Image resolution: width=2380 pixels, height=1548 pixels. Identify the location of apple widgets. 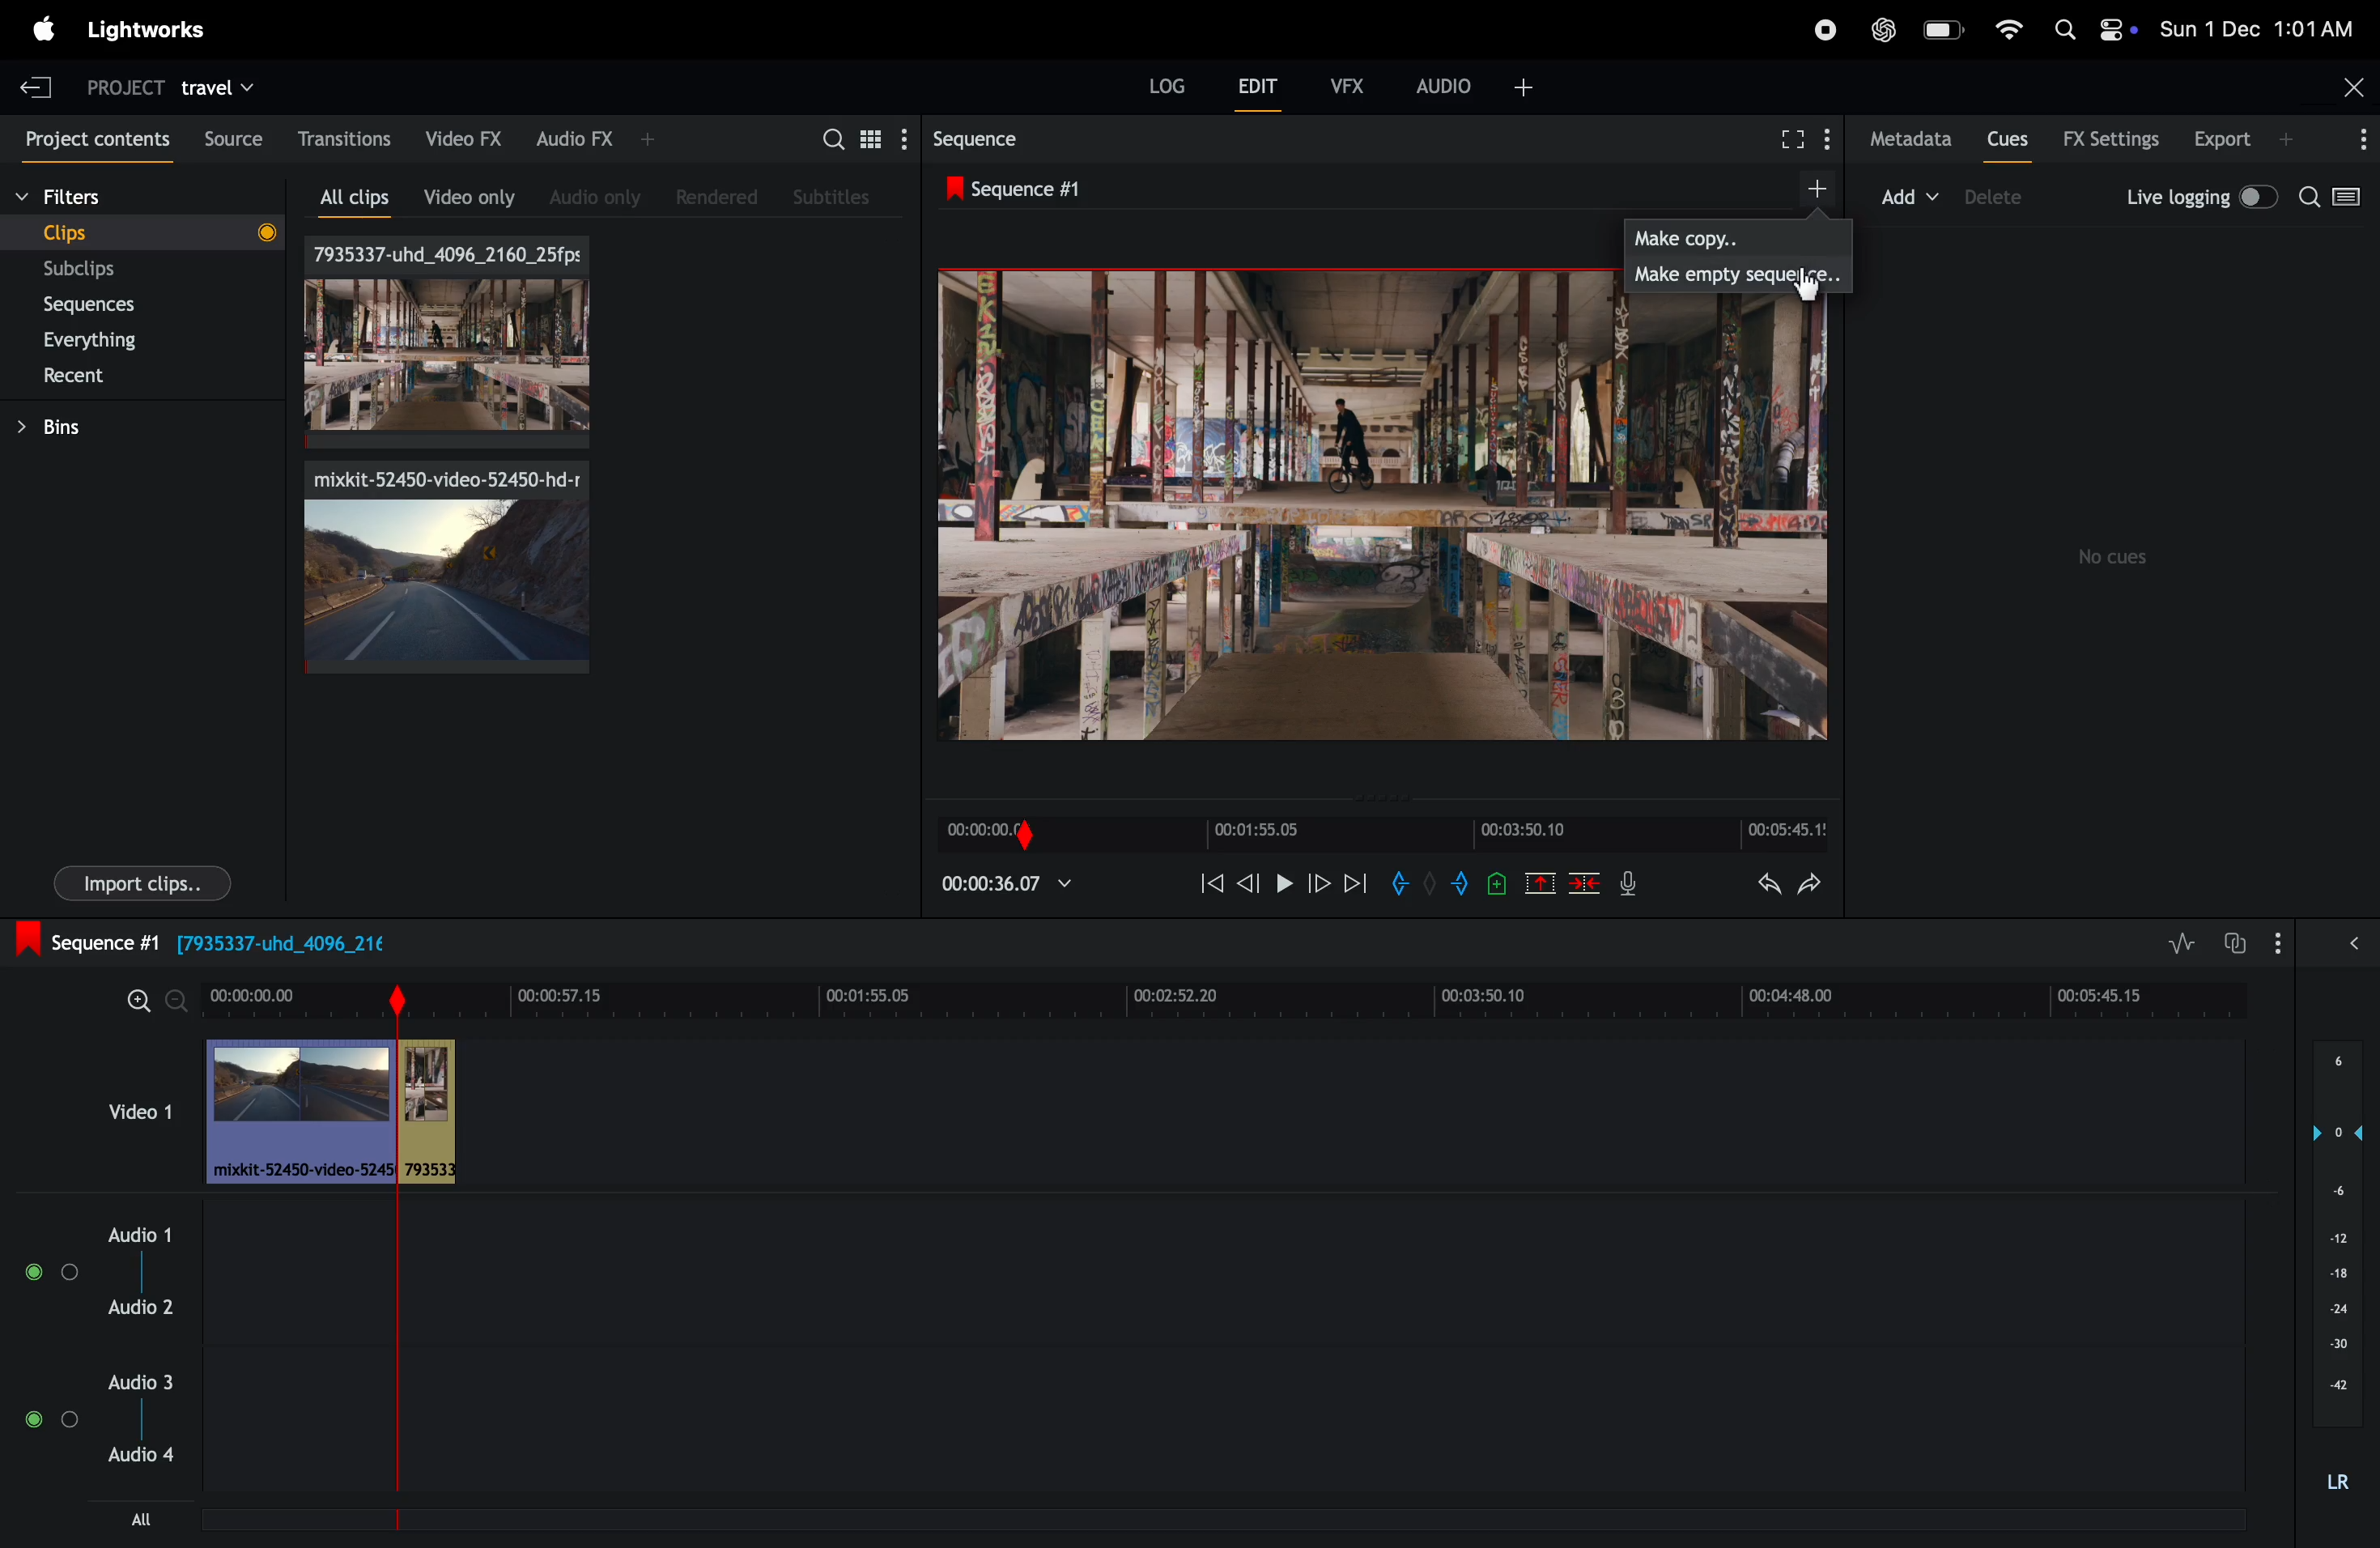
(2087, 31).